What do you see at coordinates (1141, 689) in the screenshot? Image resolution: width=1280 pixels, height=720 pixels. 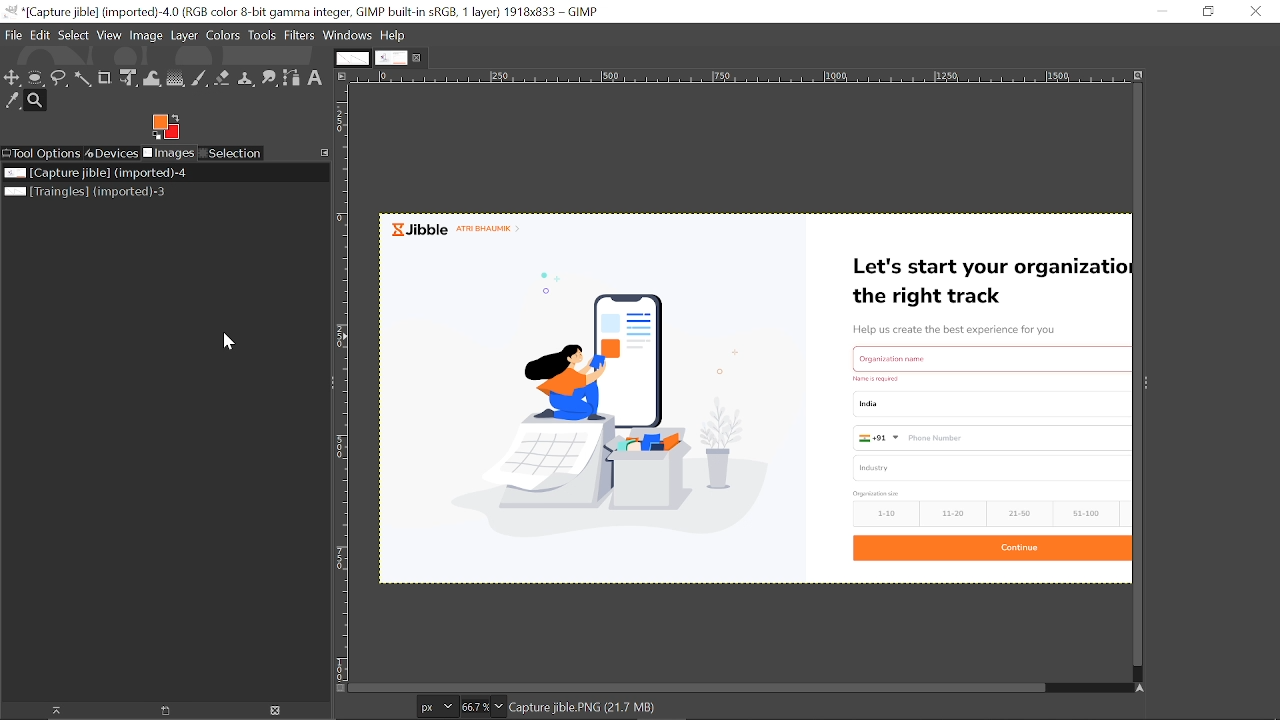 I see `Navigate the image display` at bounding box center [1141, 689].